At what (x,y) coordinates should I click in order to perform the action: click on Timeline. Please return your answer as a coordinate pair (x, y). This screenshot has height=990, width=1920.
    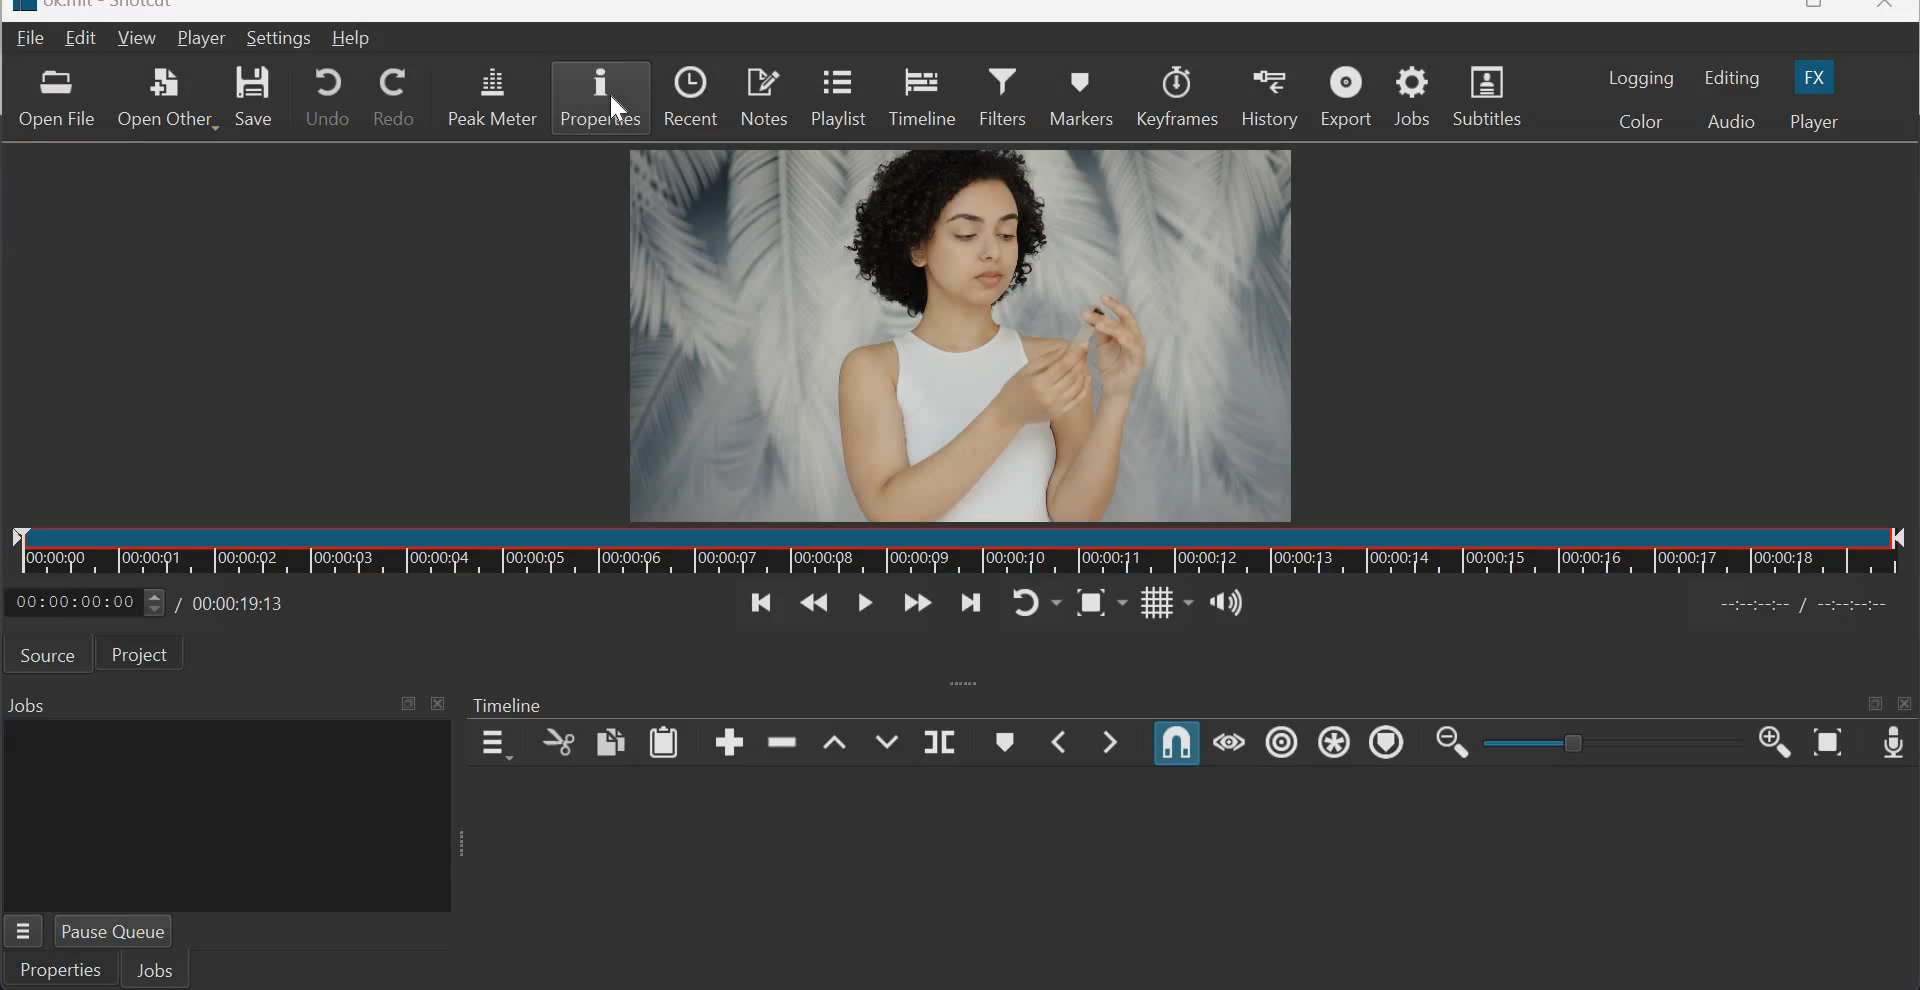
    Looking at the image, I should click on (921, 97).